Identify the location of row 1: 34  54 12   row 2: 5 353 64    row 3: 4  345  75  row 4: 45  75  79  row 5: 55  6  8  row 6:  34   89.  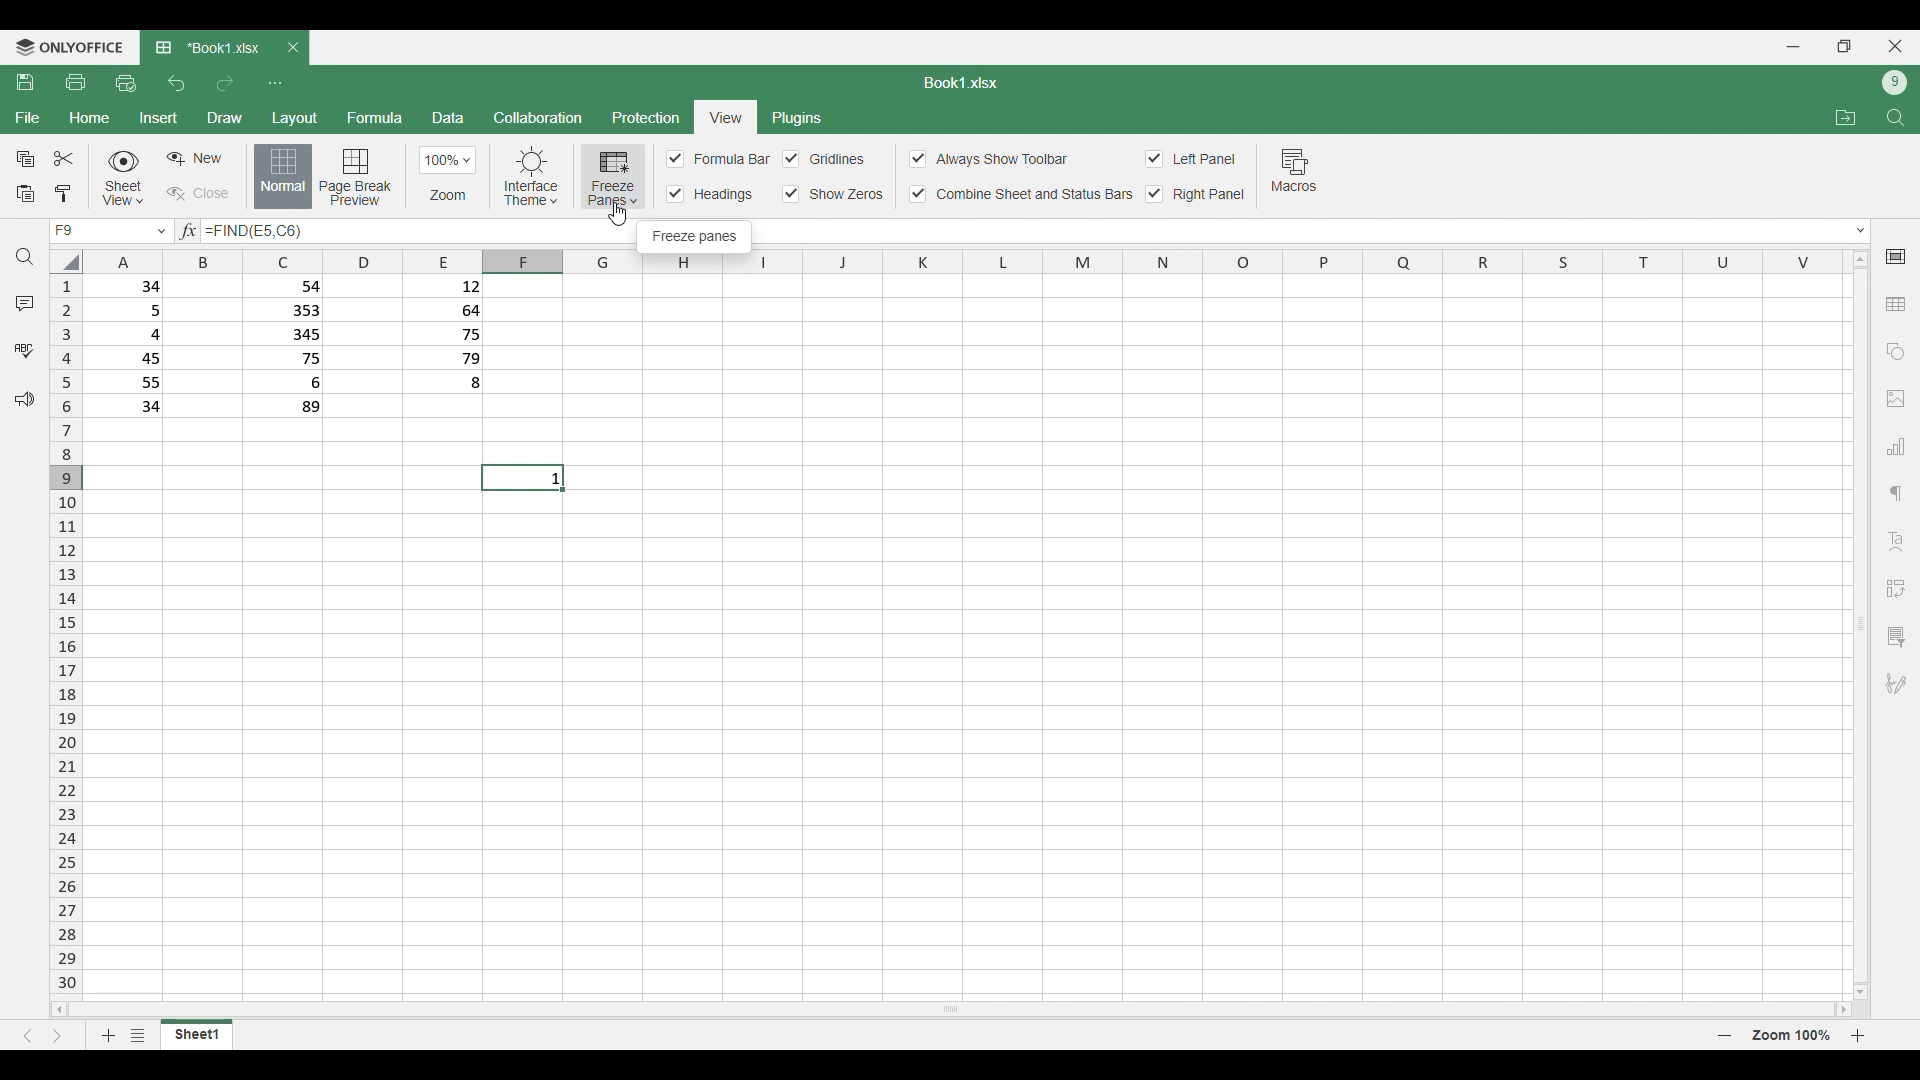
(308, 354).